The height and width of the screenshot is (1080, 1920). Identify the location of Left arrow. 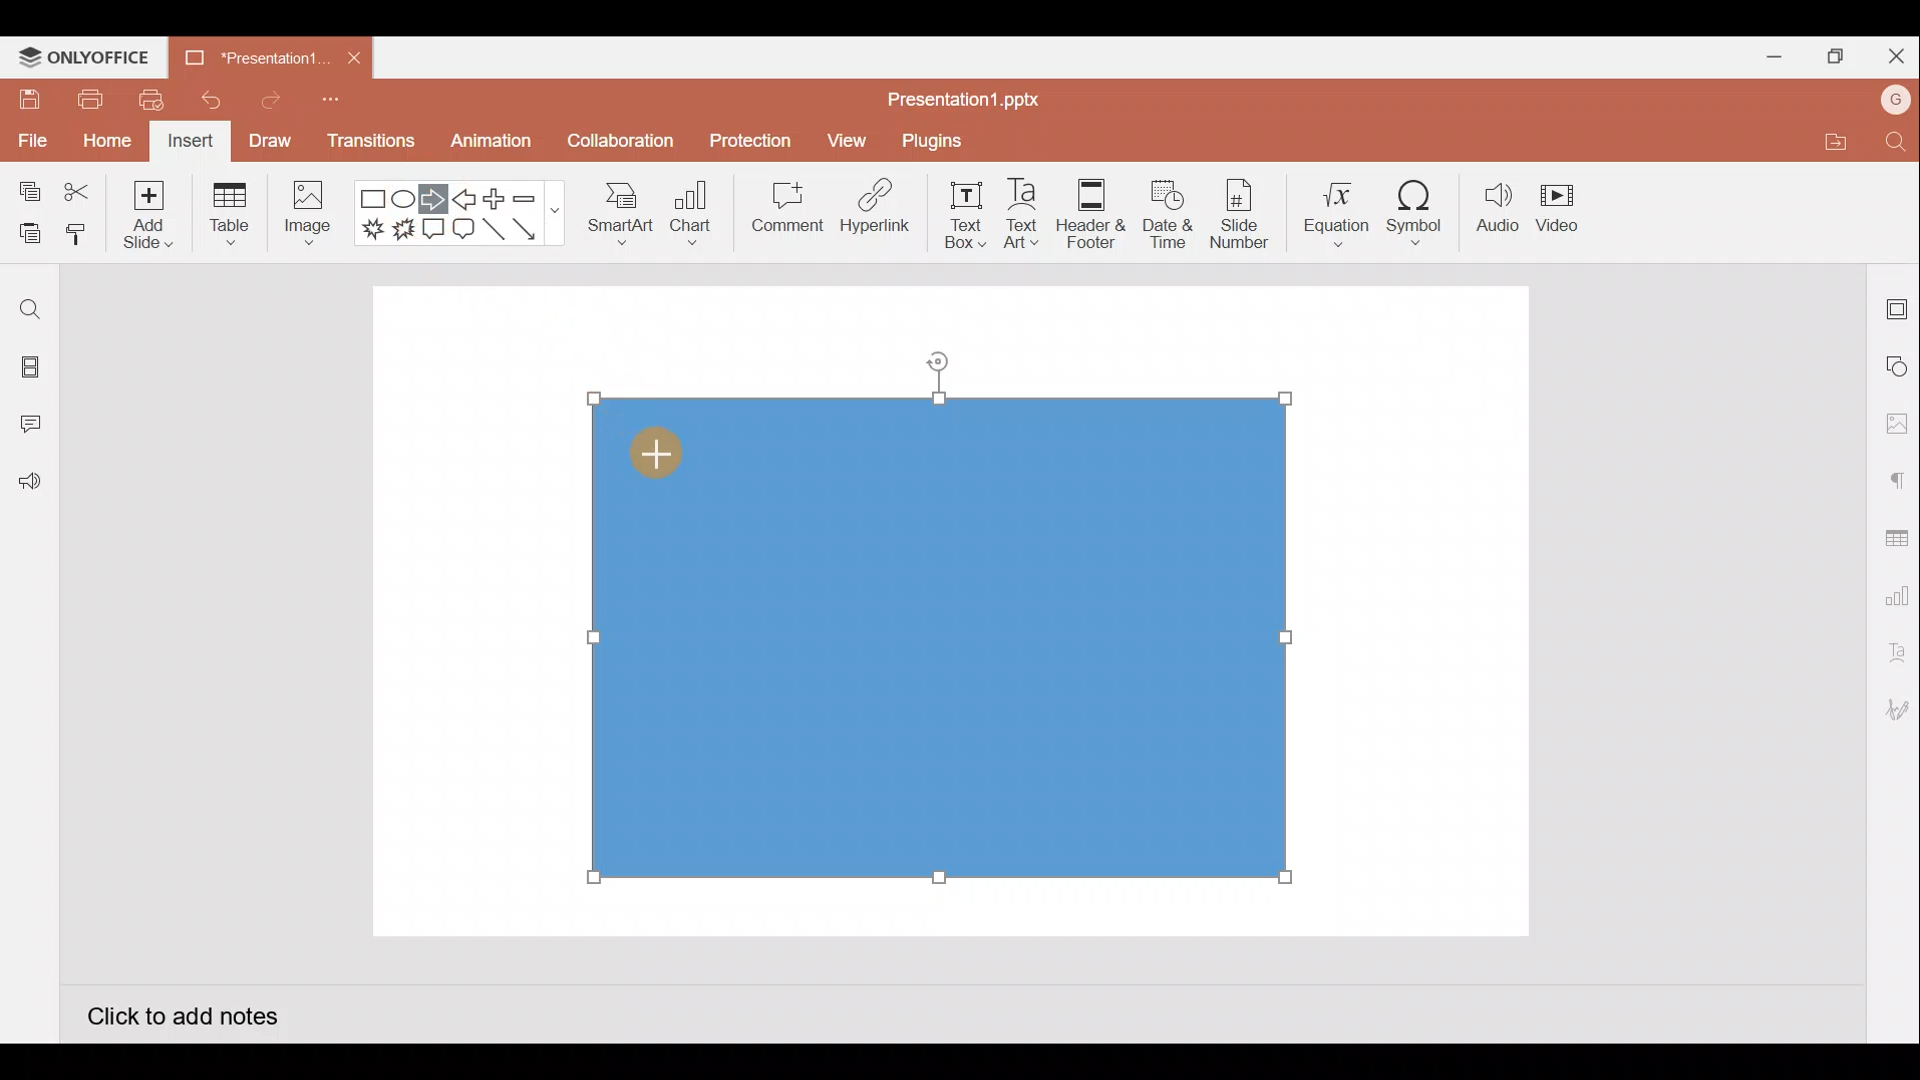
(466, 199).